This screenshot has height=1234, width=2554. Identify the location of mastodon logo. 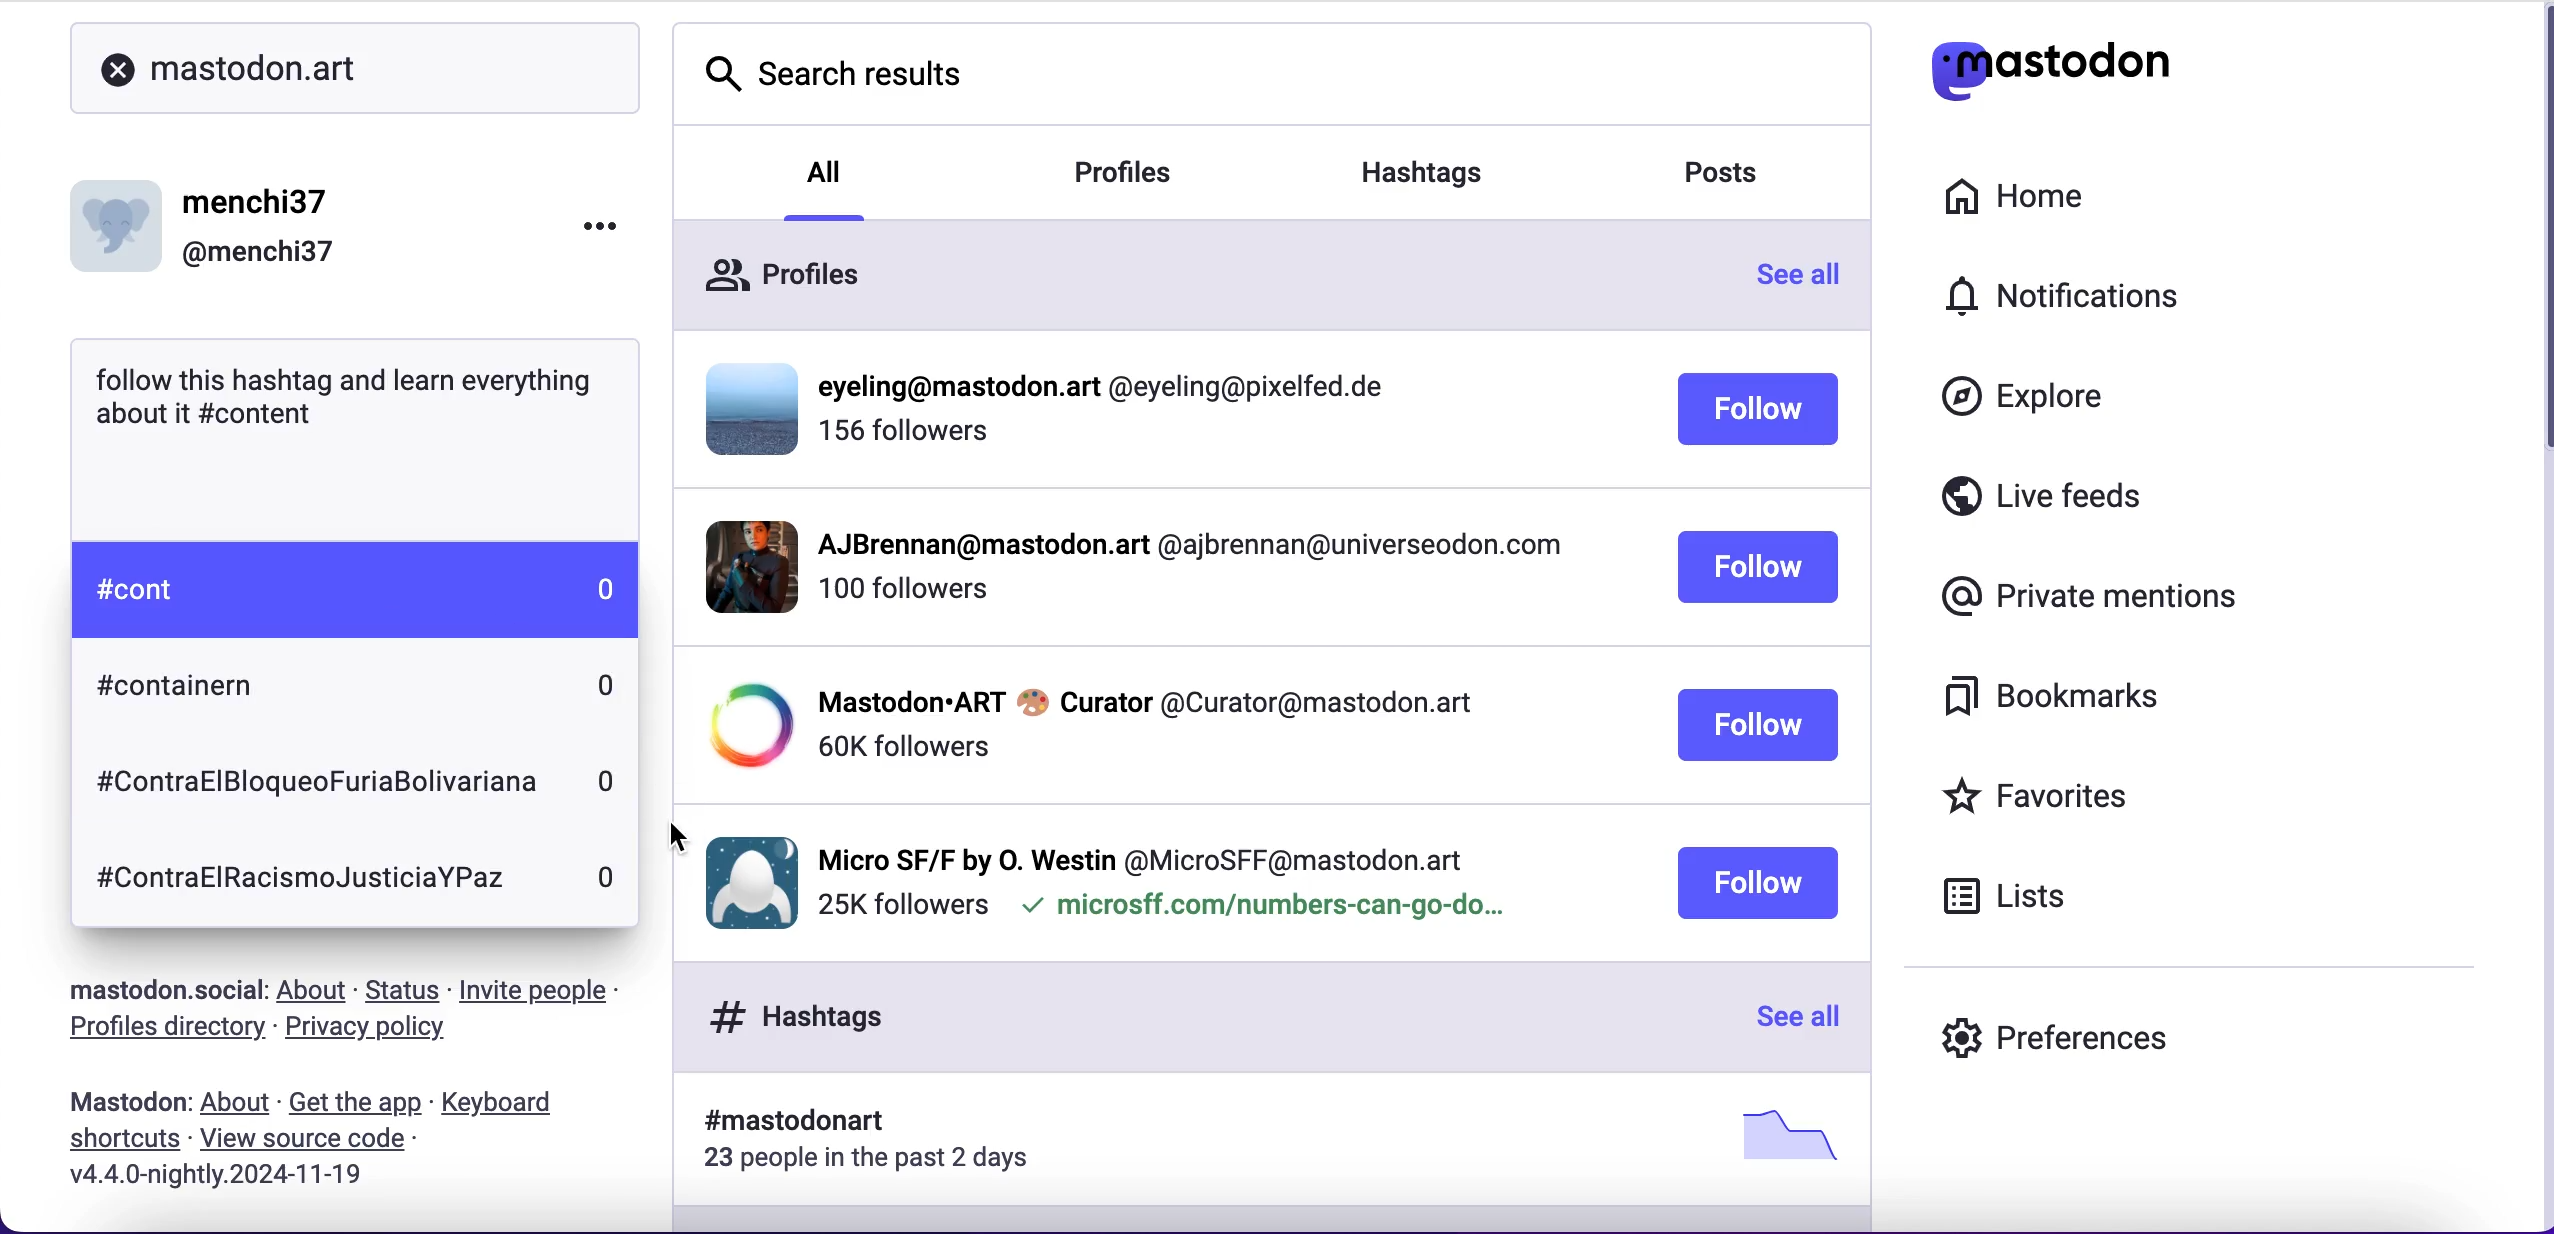
(2088, 71).